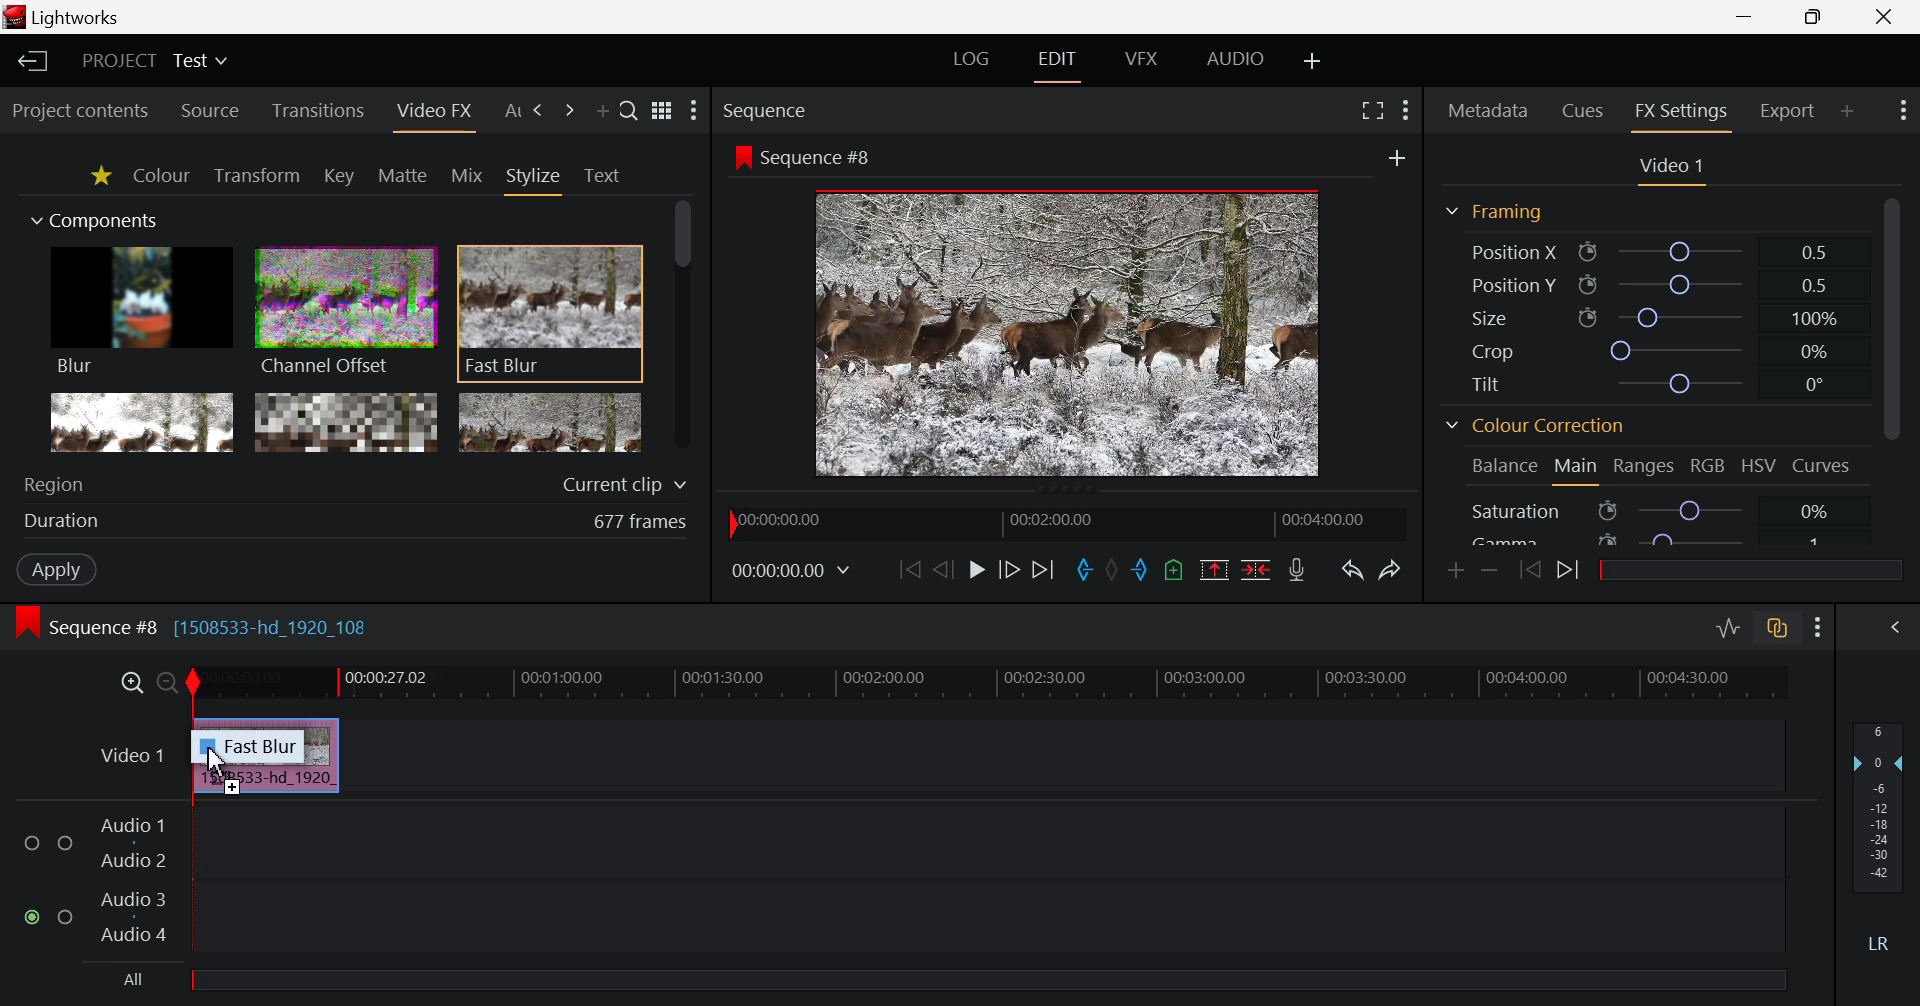 Image resolution: width=1920 pixels, height=1006 pixels. I want to click on Favorites, so click(102, 177).